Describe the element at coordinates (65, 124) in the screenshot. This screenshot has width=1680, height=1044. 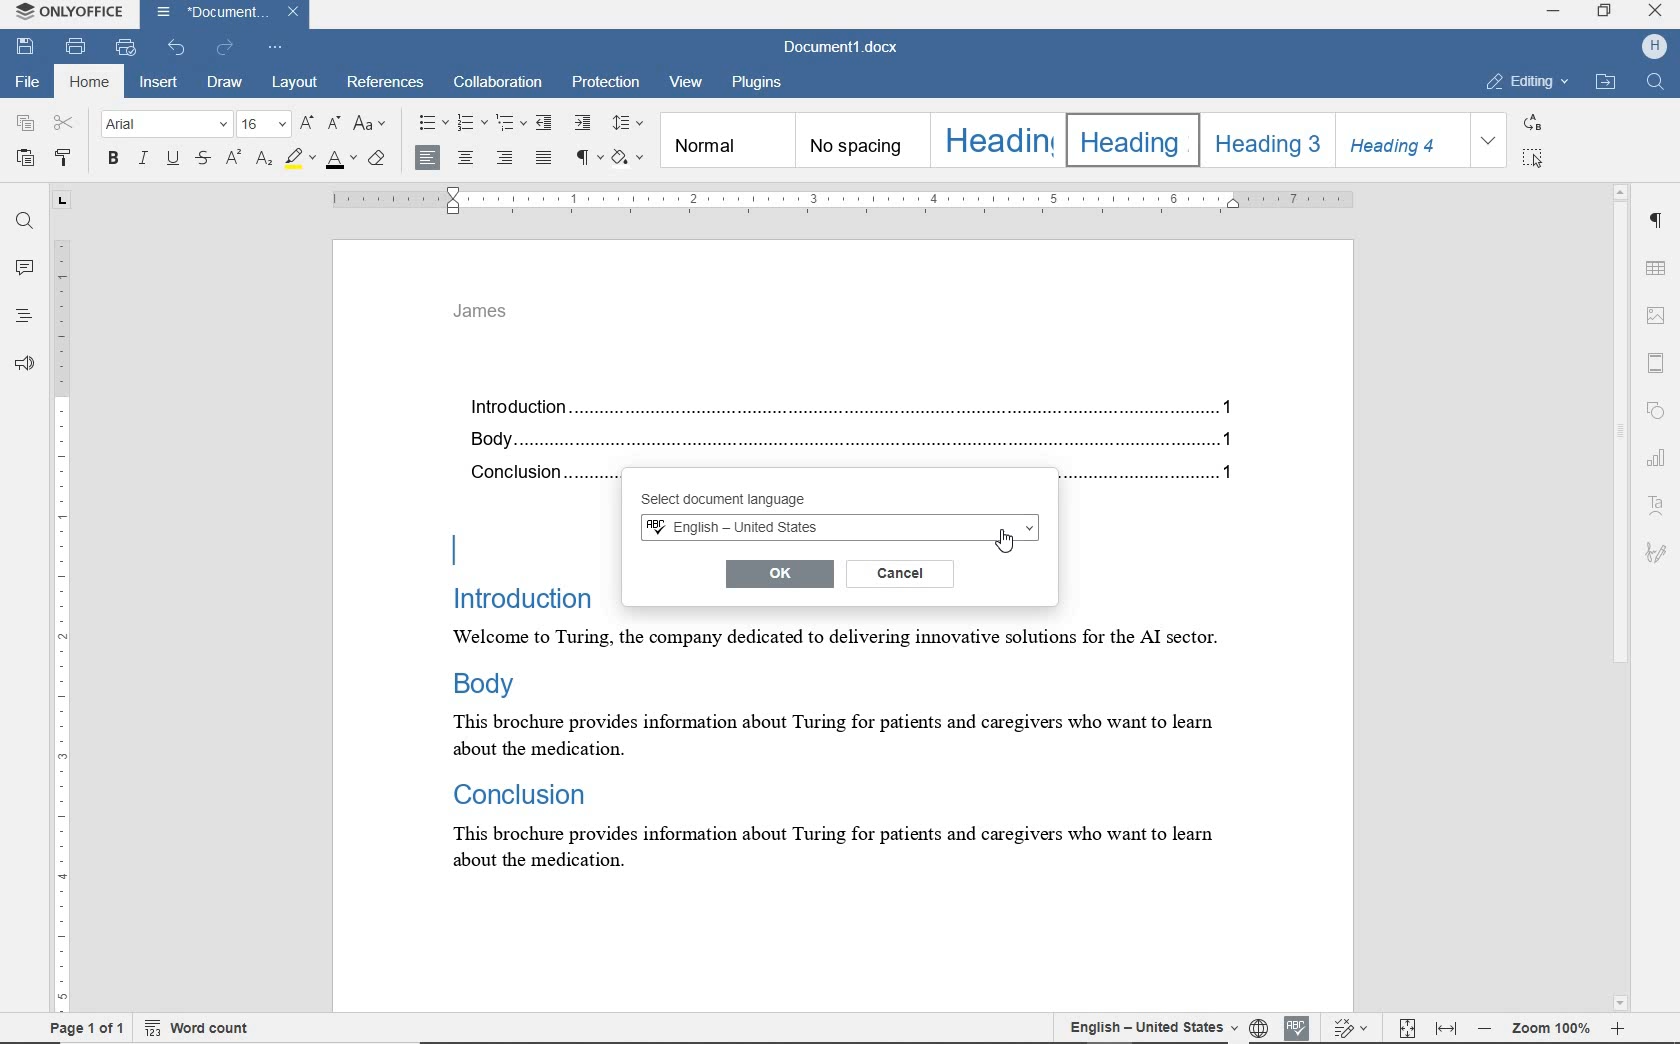
I see `cut` at that location.